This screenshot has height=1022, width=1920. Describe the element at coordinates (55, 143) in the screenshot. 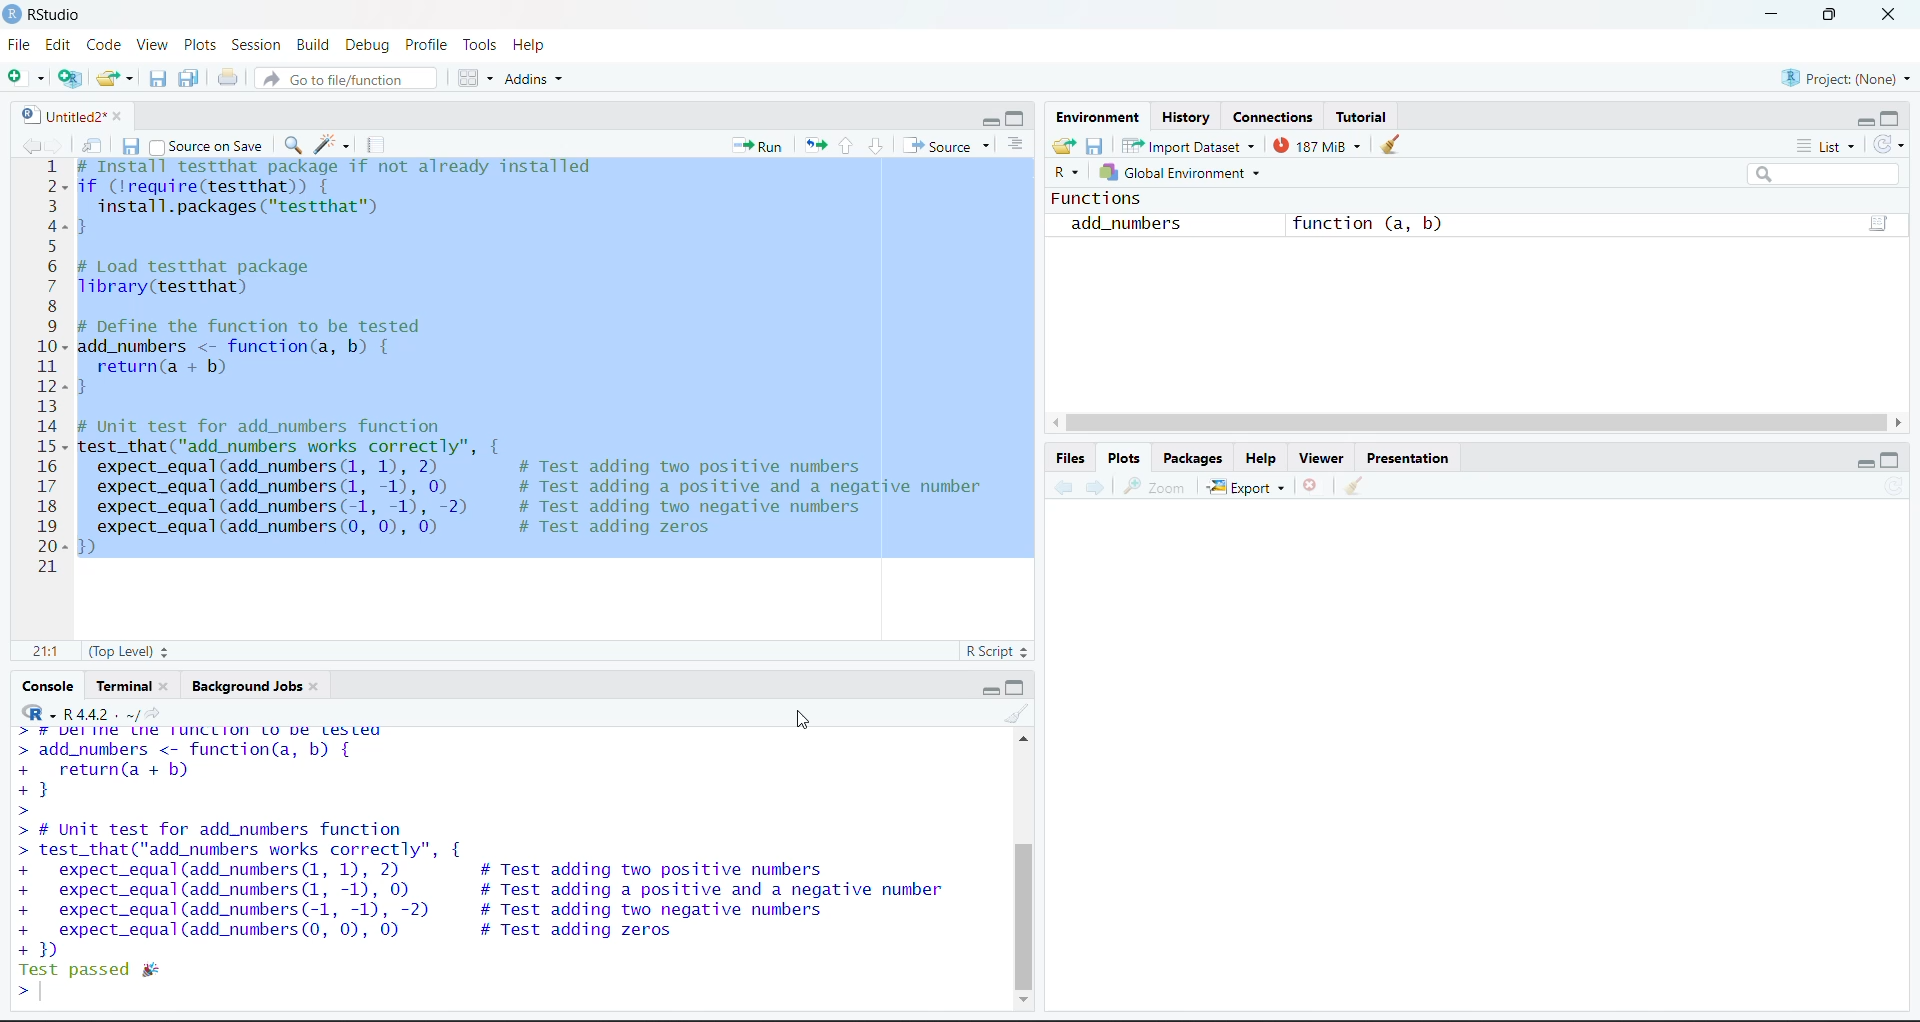

I see `next` at that location.